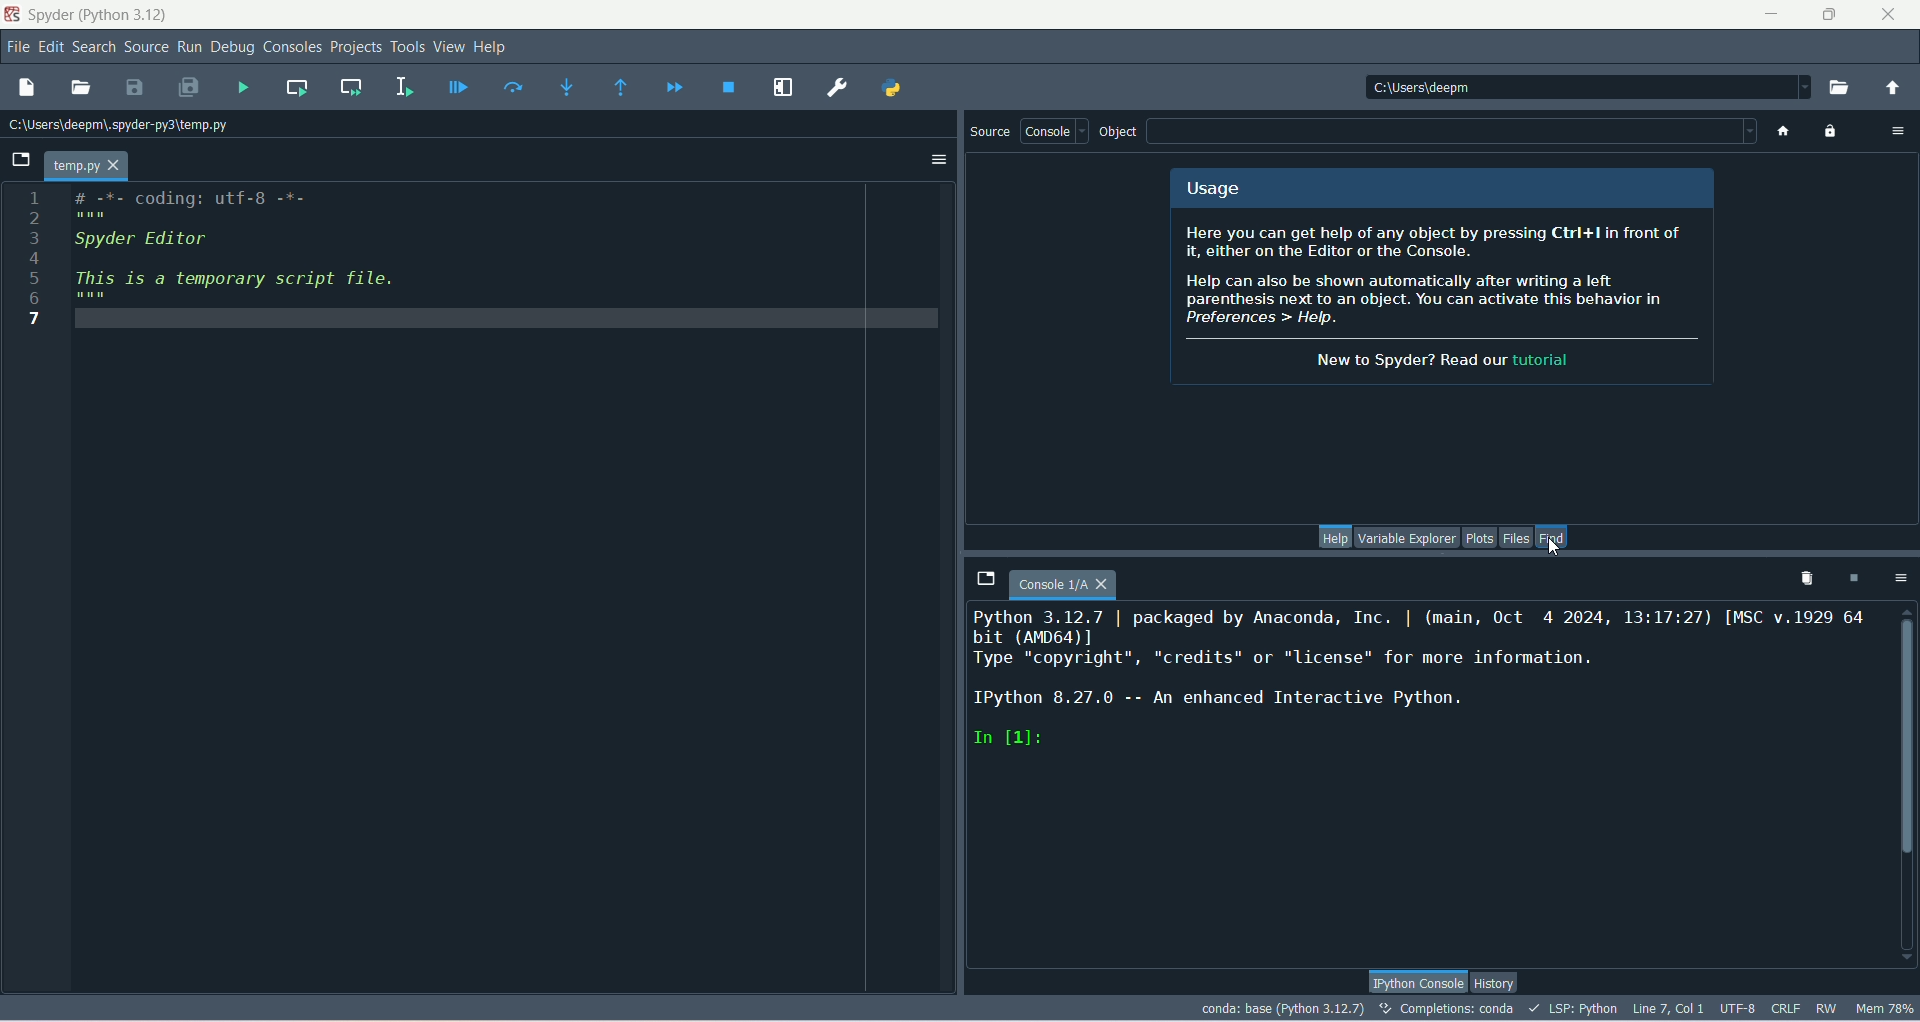  I want to click on usage, so click(1441, 187).